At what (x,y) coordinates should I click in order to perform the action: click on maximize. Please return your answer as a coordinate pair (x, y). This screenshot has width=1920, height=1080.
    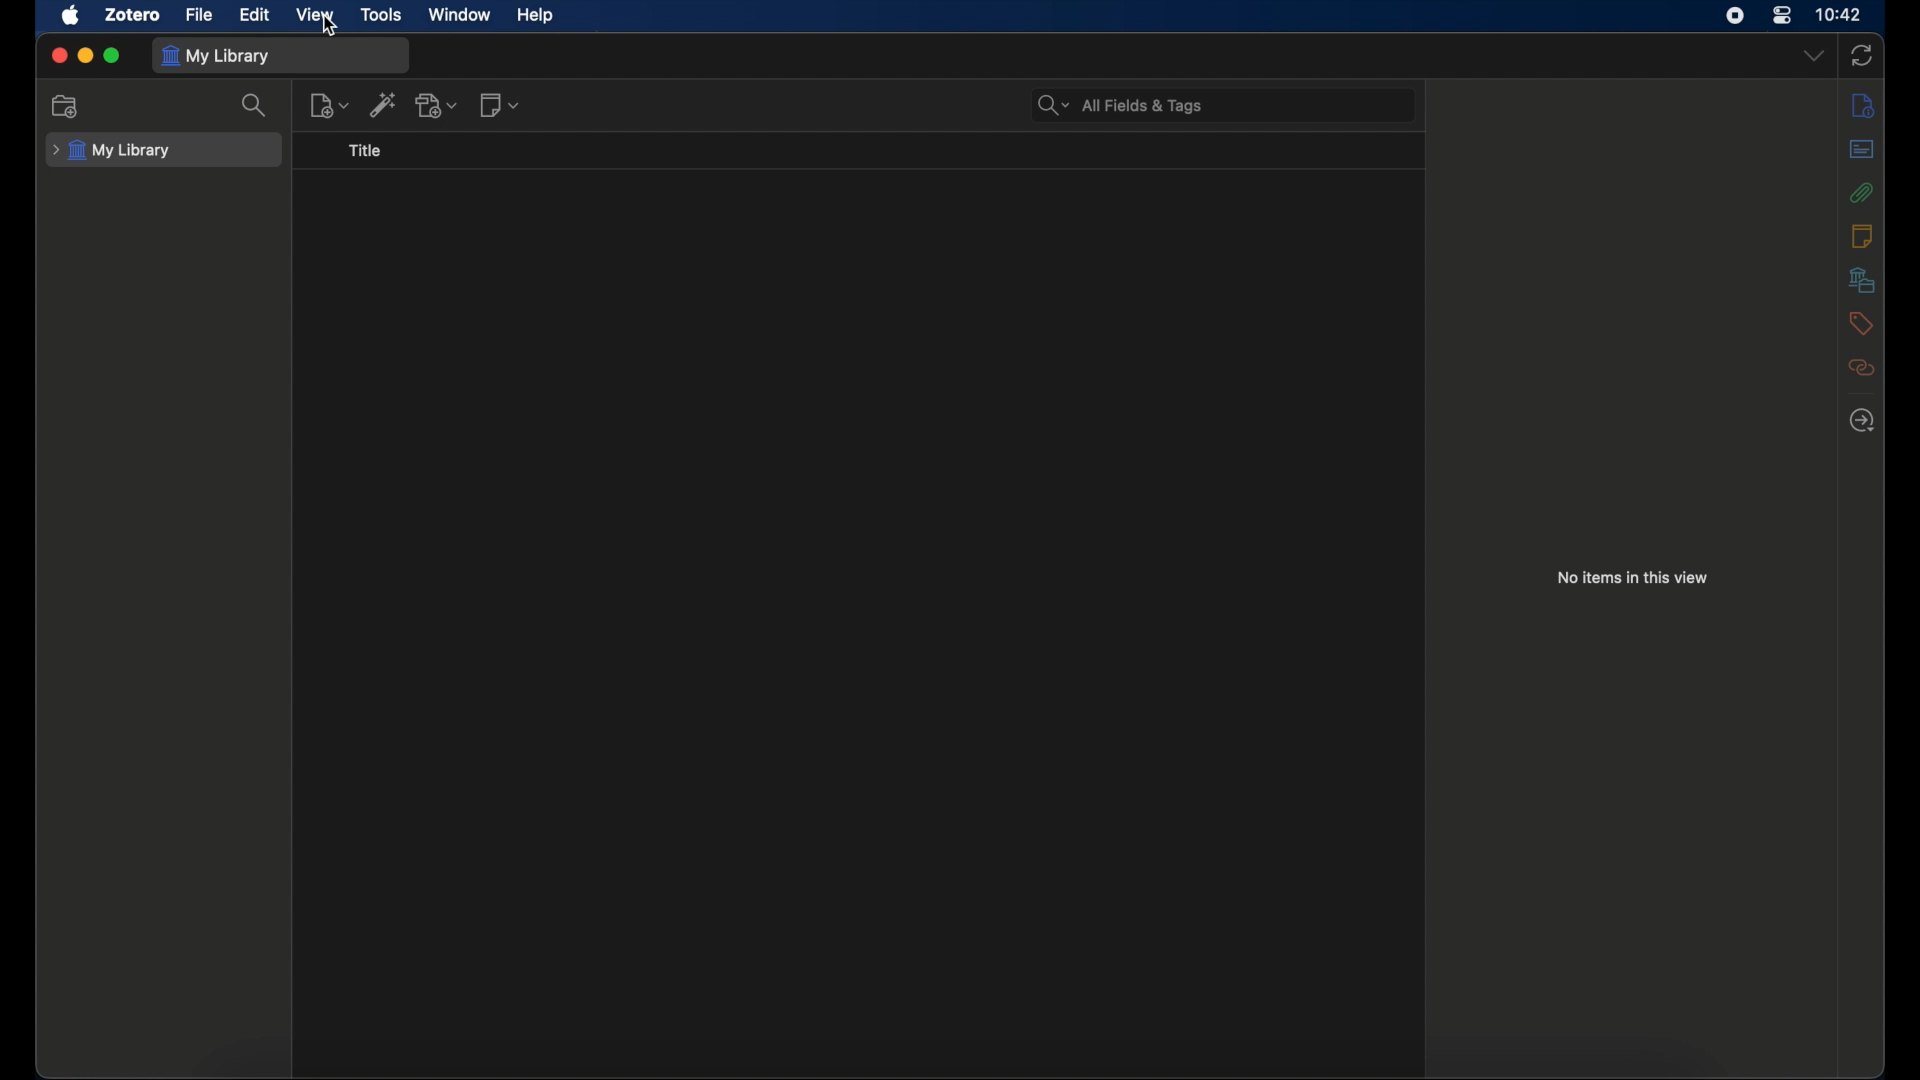
    Looking at the image, I should click on (112, 56).